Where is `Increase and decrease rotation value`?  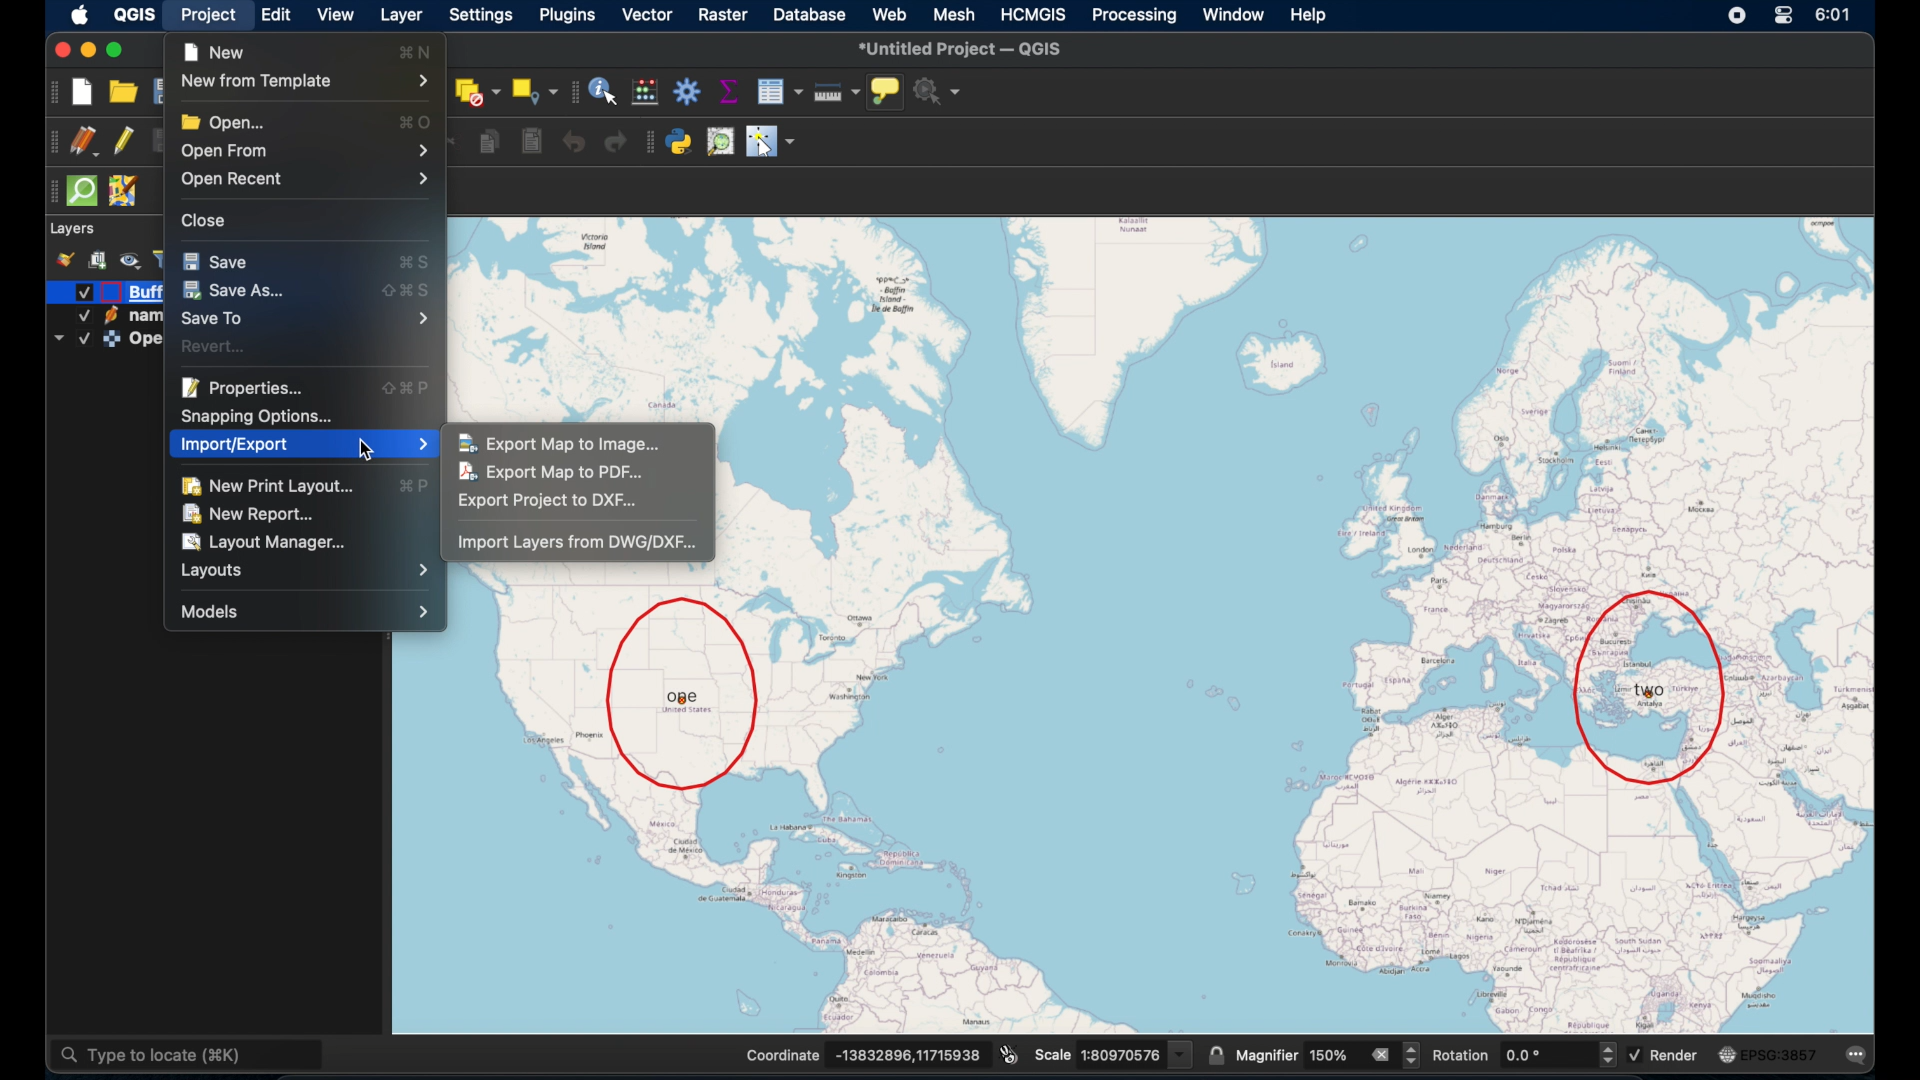
Increase and decrease rotation value is located at coordinates (1606, 1057).